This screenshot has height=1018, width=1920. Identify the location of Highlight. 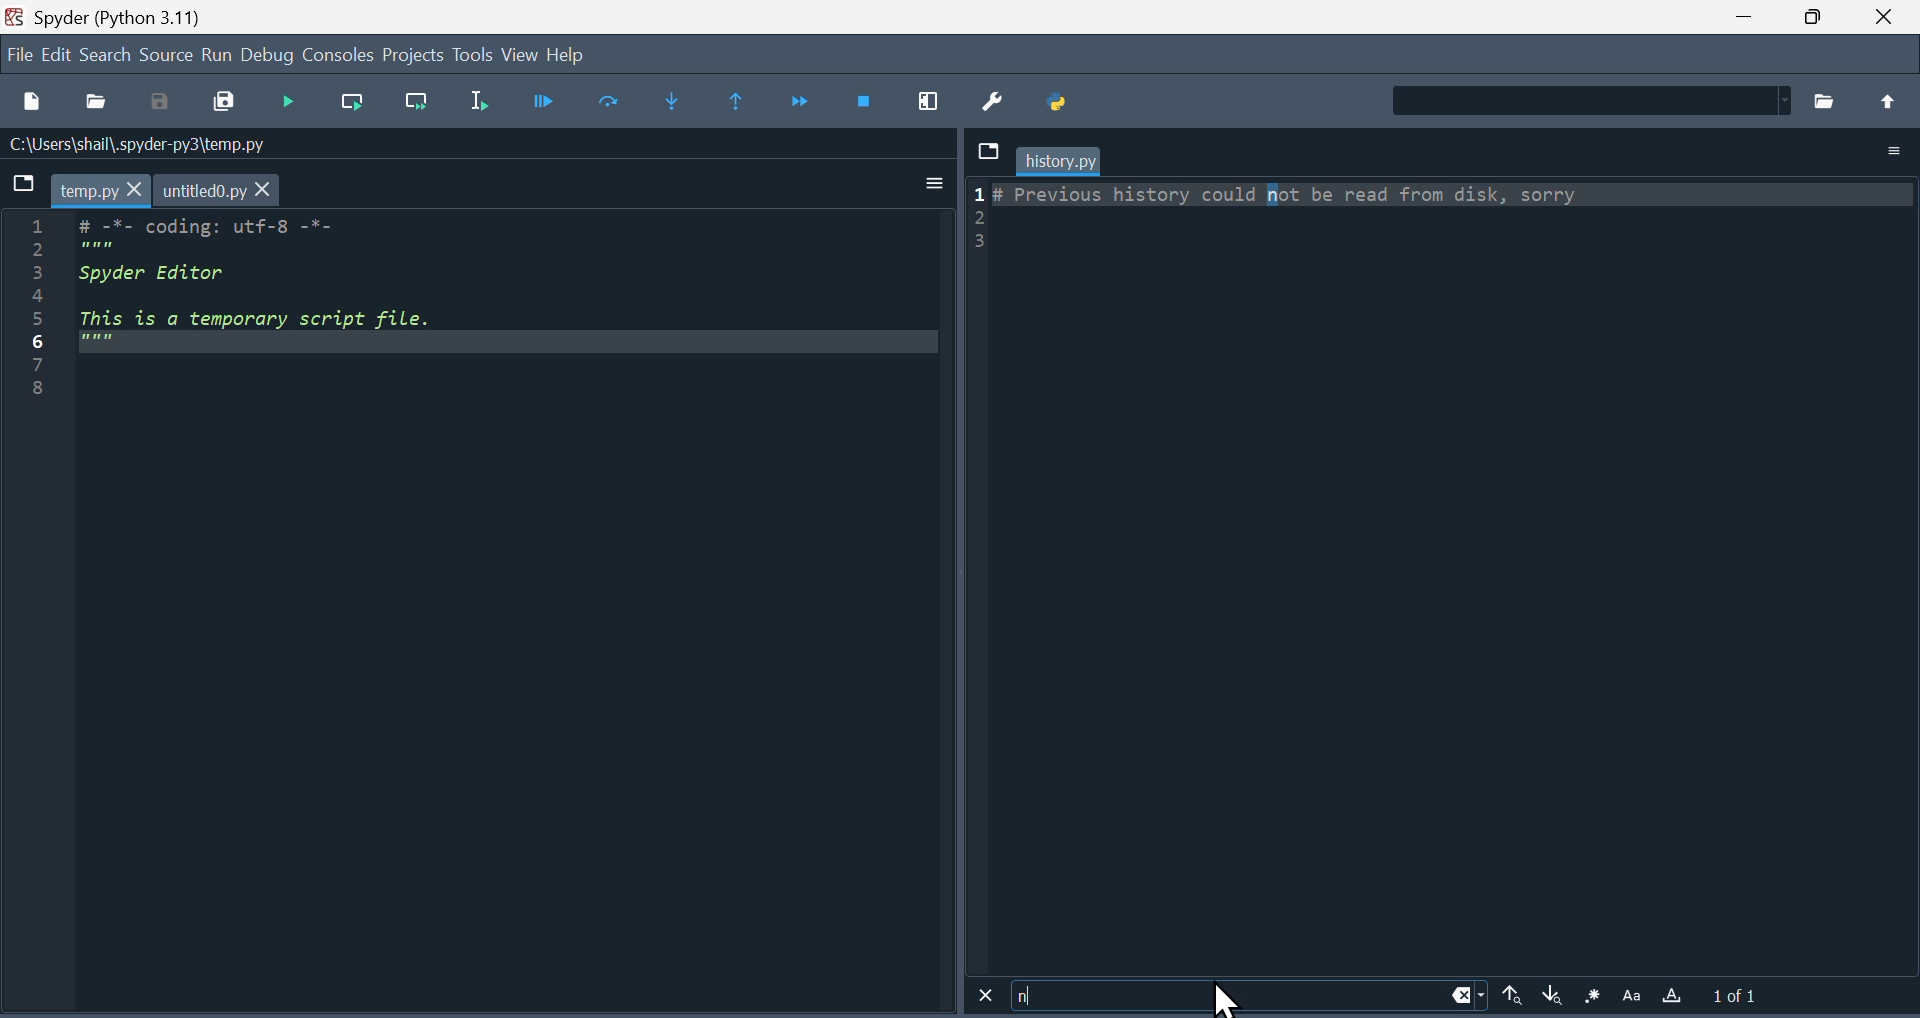
(1676, 999).